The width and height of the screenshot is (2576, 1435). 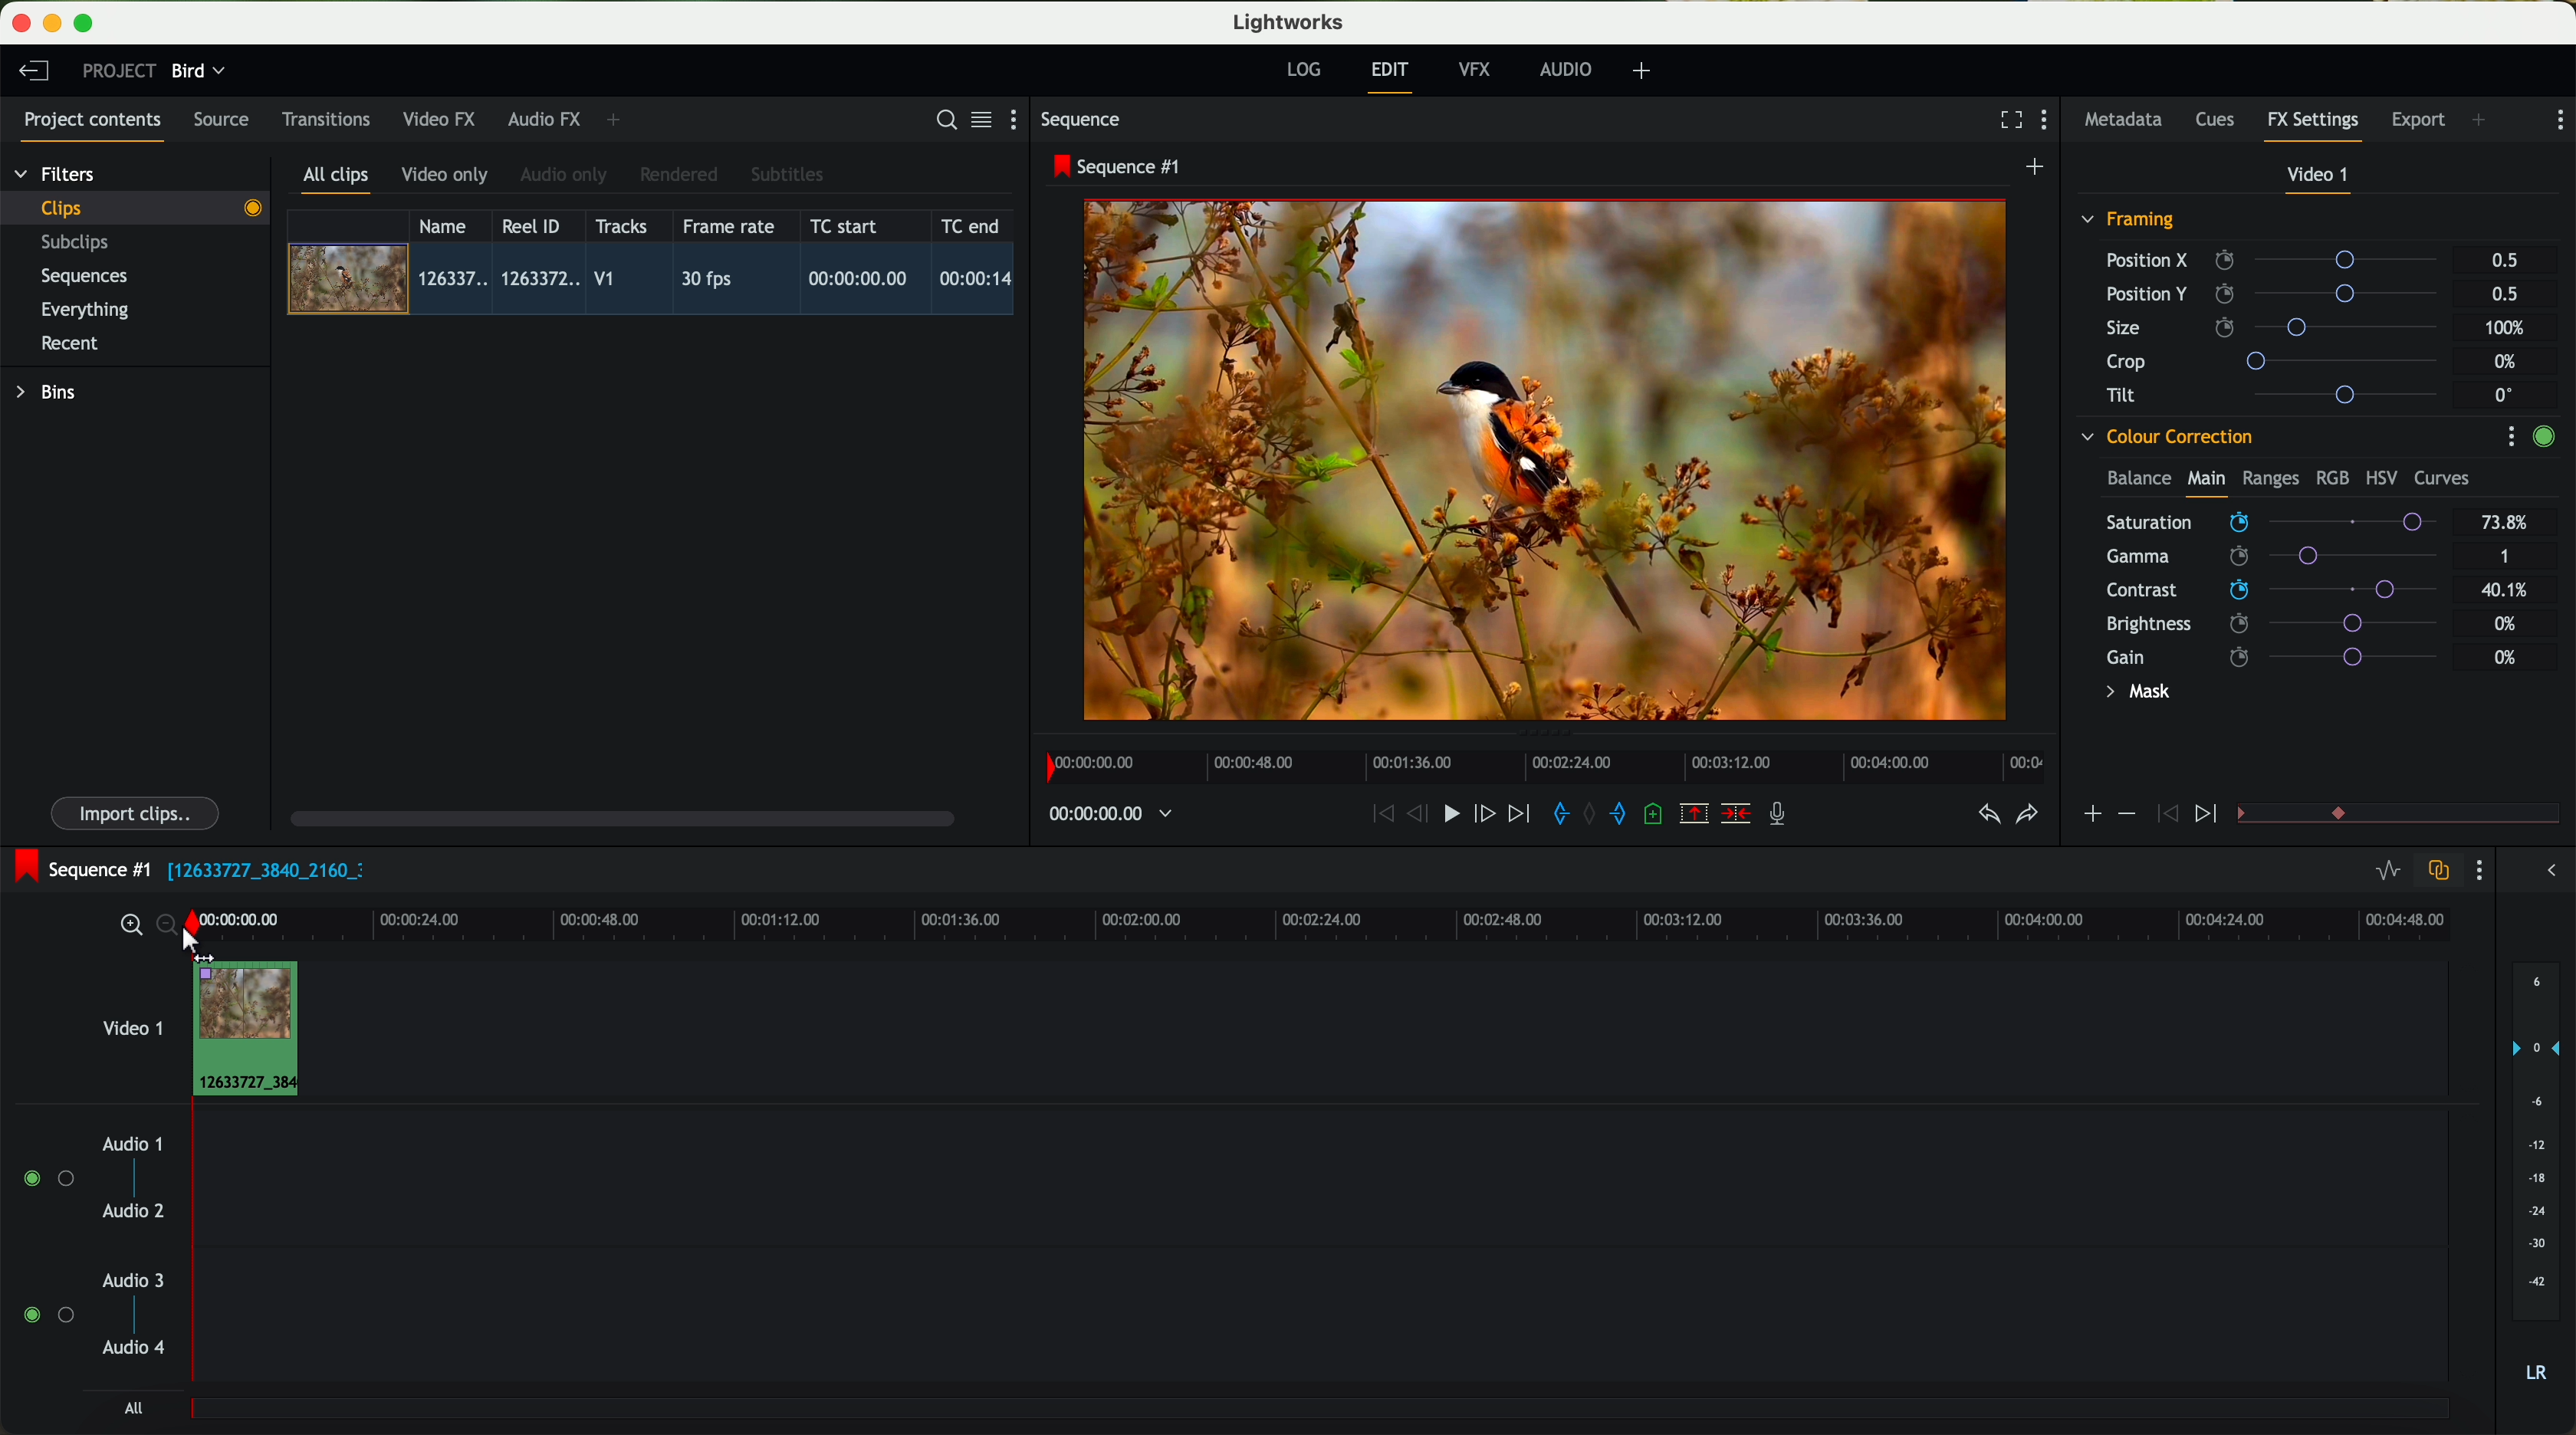 What do you see at coordinates (2129, 222) in the screenshot?
I see `framing` at bounding box center [2129, 222].